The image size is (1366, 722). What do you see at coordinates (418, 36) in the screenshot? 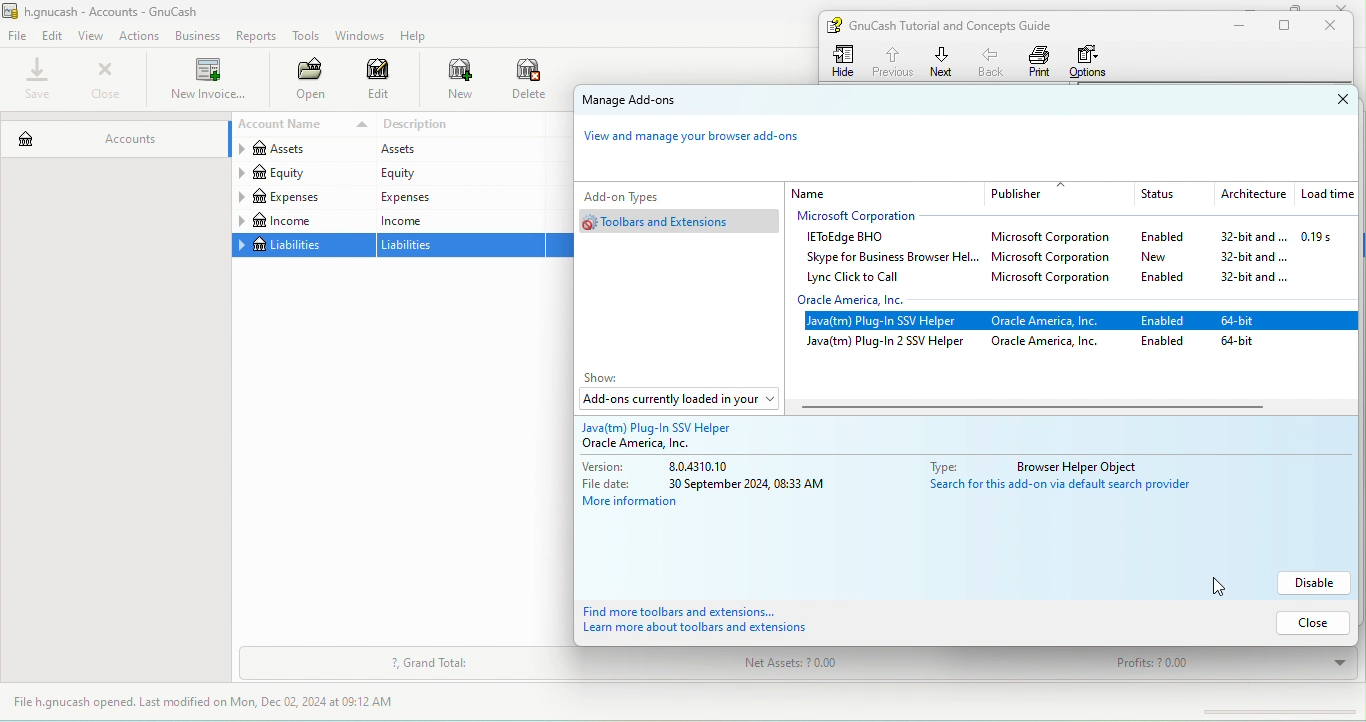
I see `help` at bounding box center [418, 36].